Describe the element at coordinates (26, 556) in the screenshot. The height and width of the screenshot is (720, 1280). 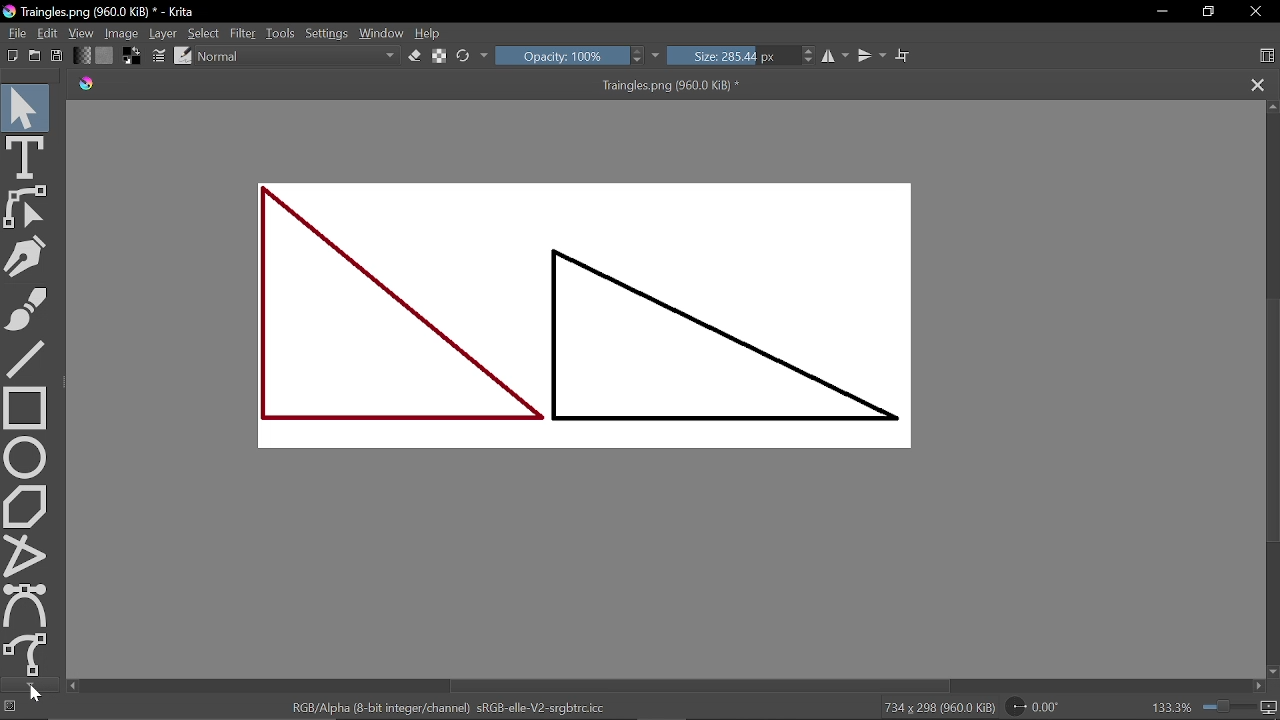
I see `Polyline tool` at that location.